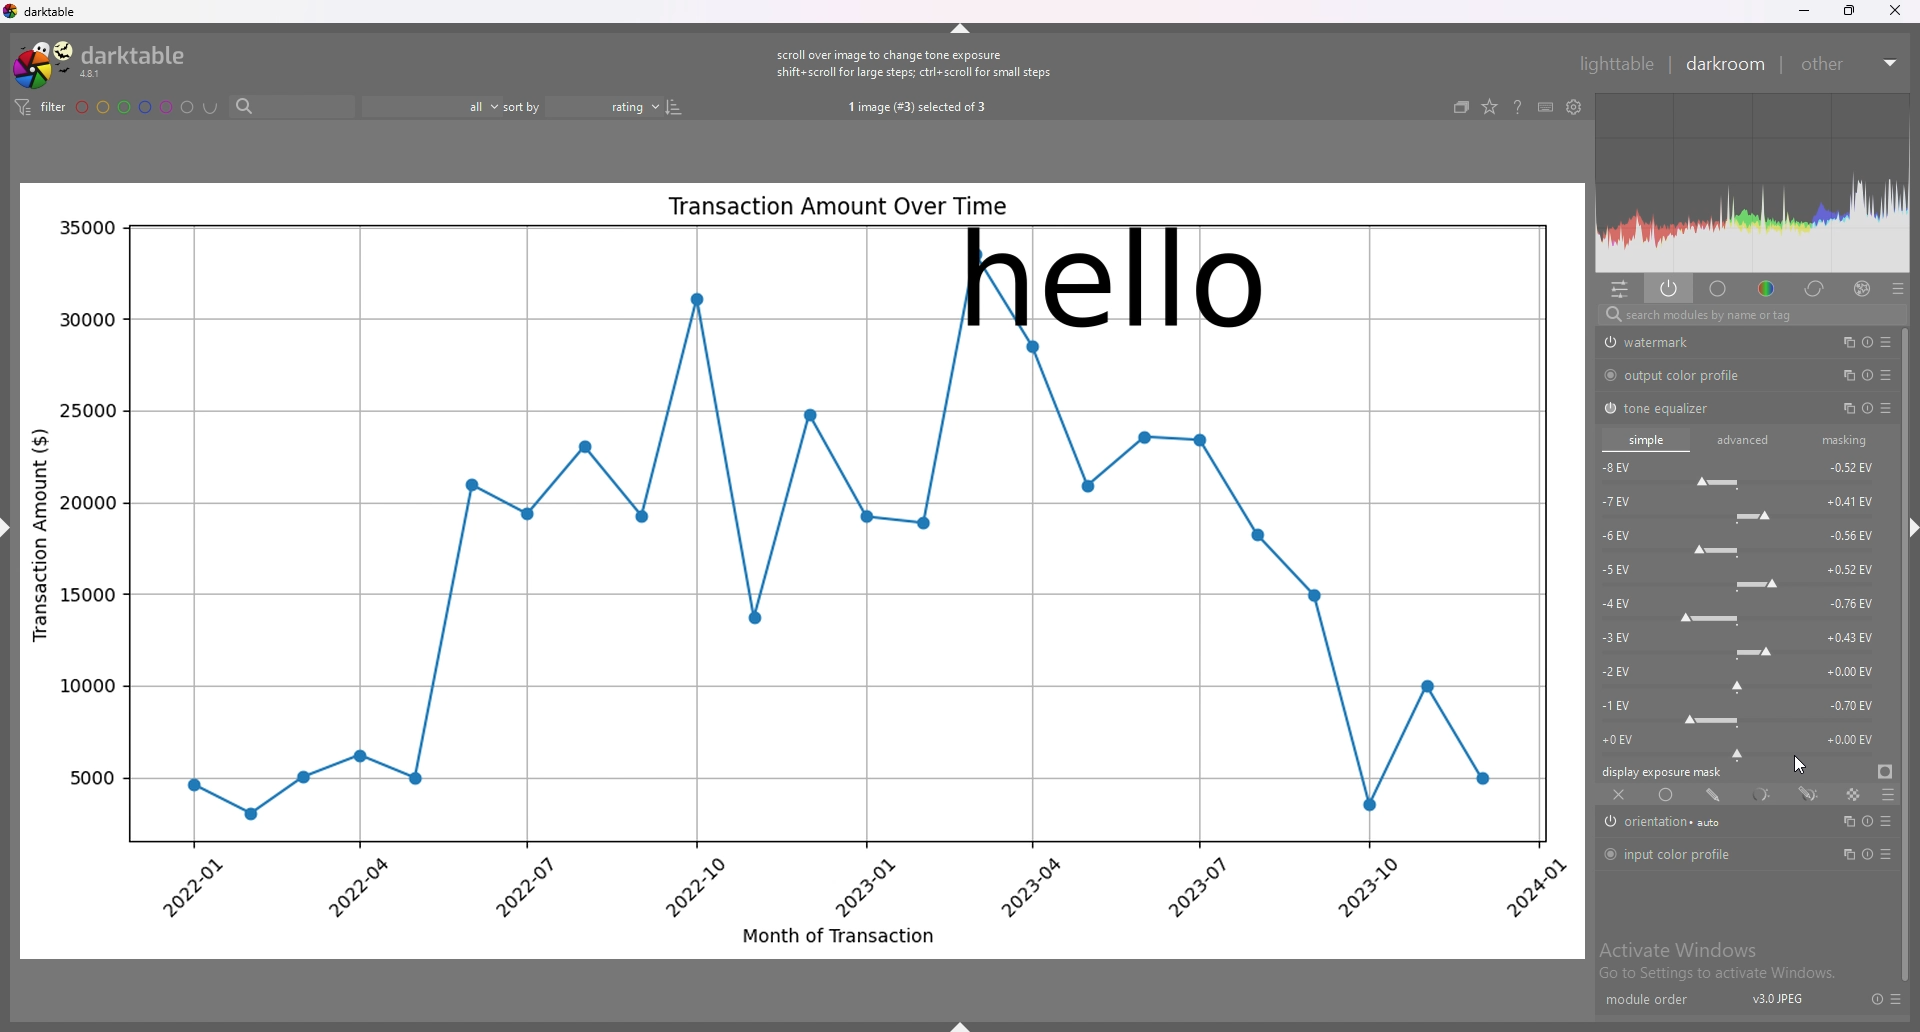  I want to click on Transaction Amount ($), so click(41, 533).